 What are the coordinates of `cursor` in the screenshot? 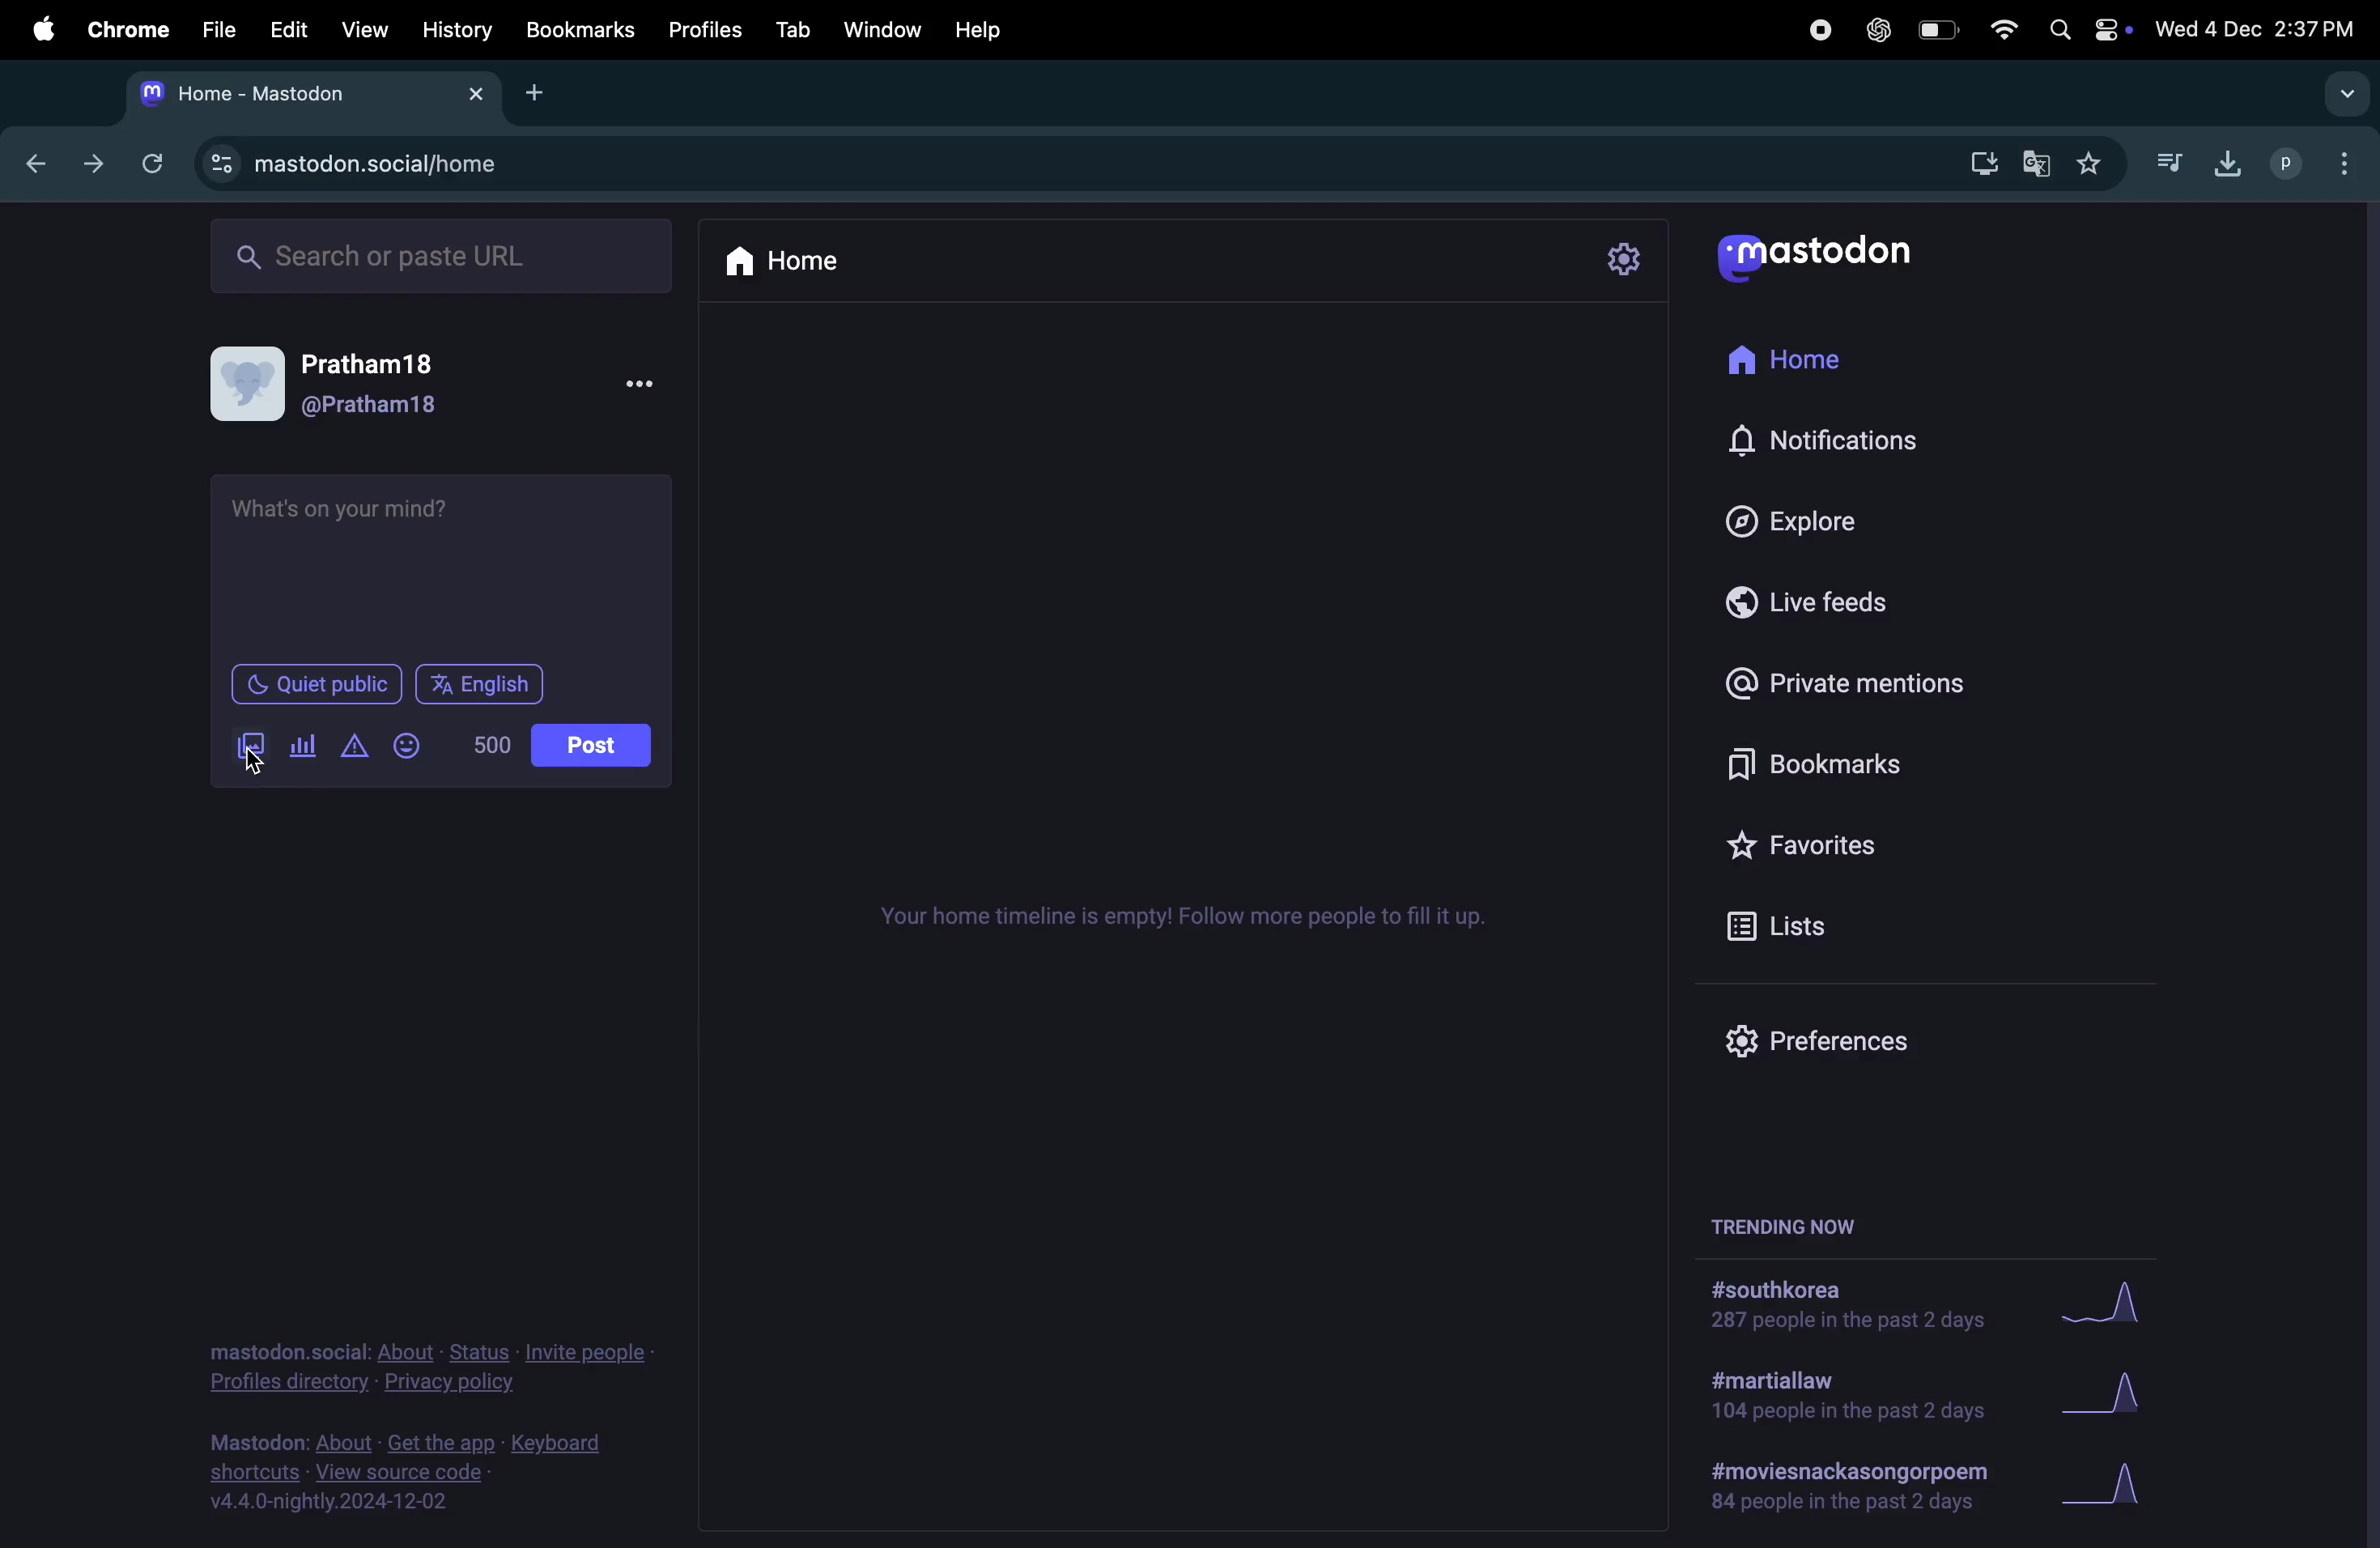 It's located at (257, 762).